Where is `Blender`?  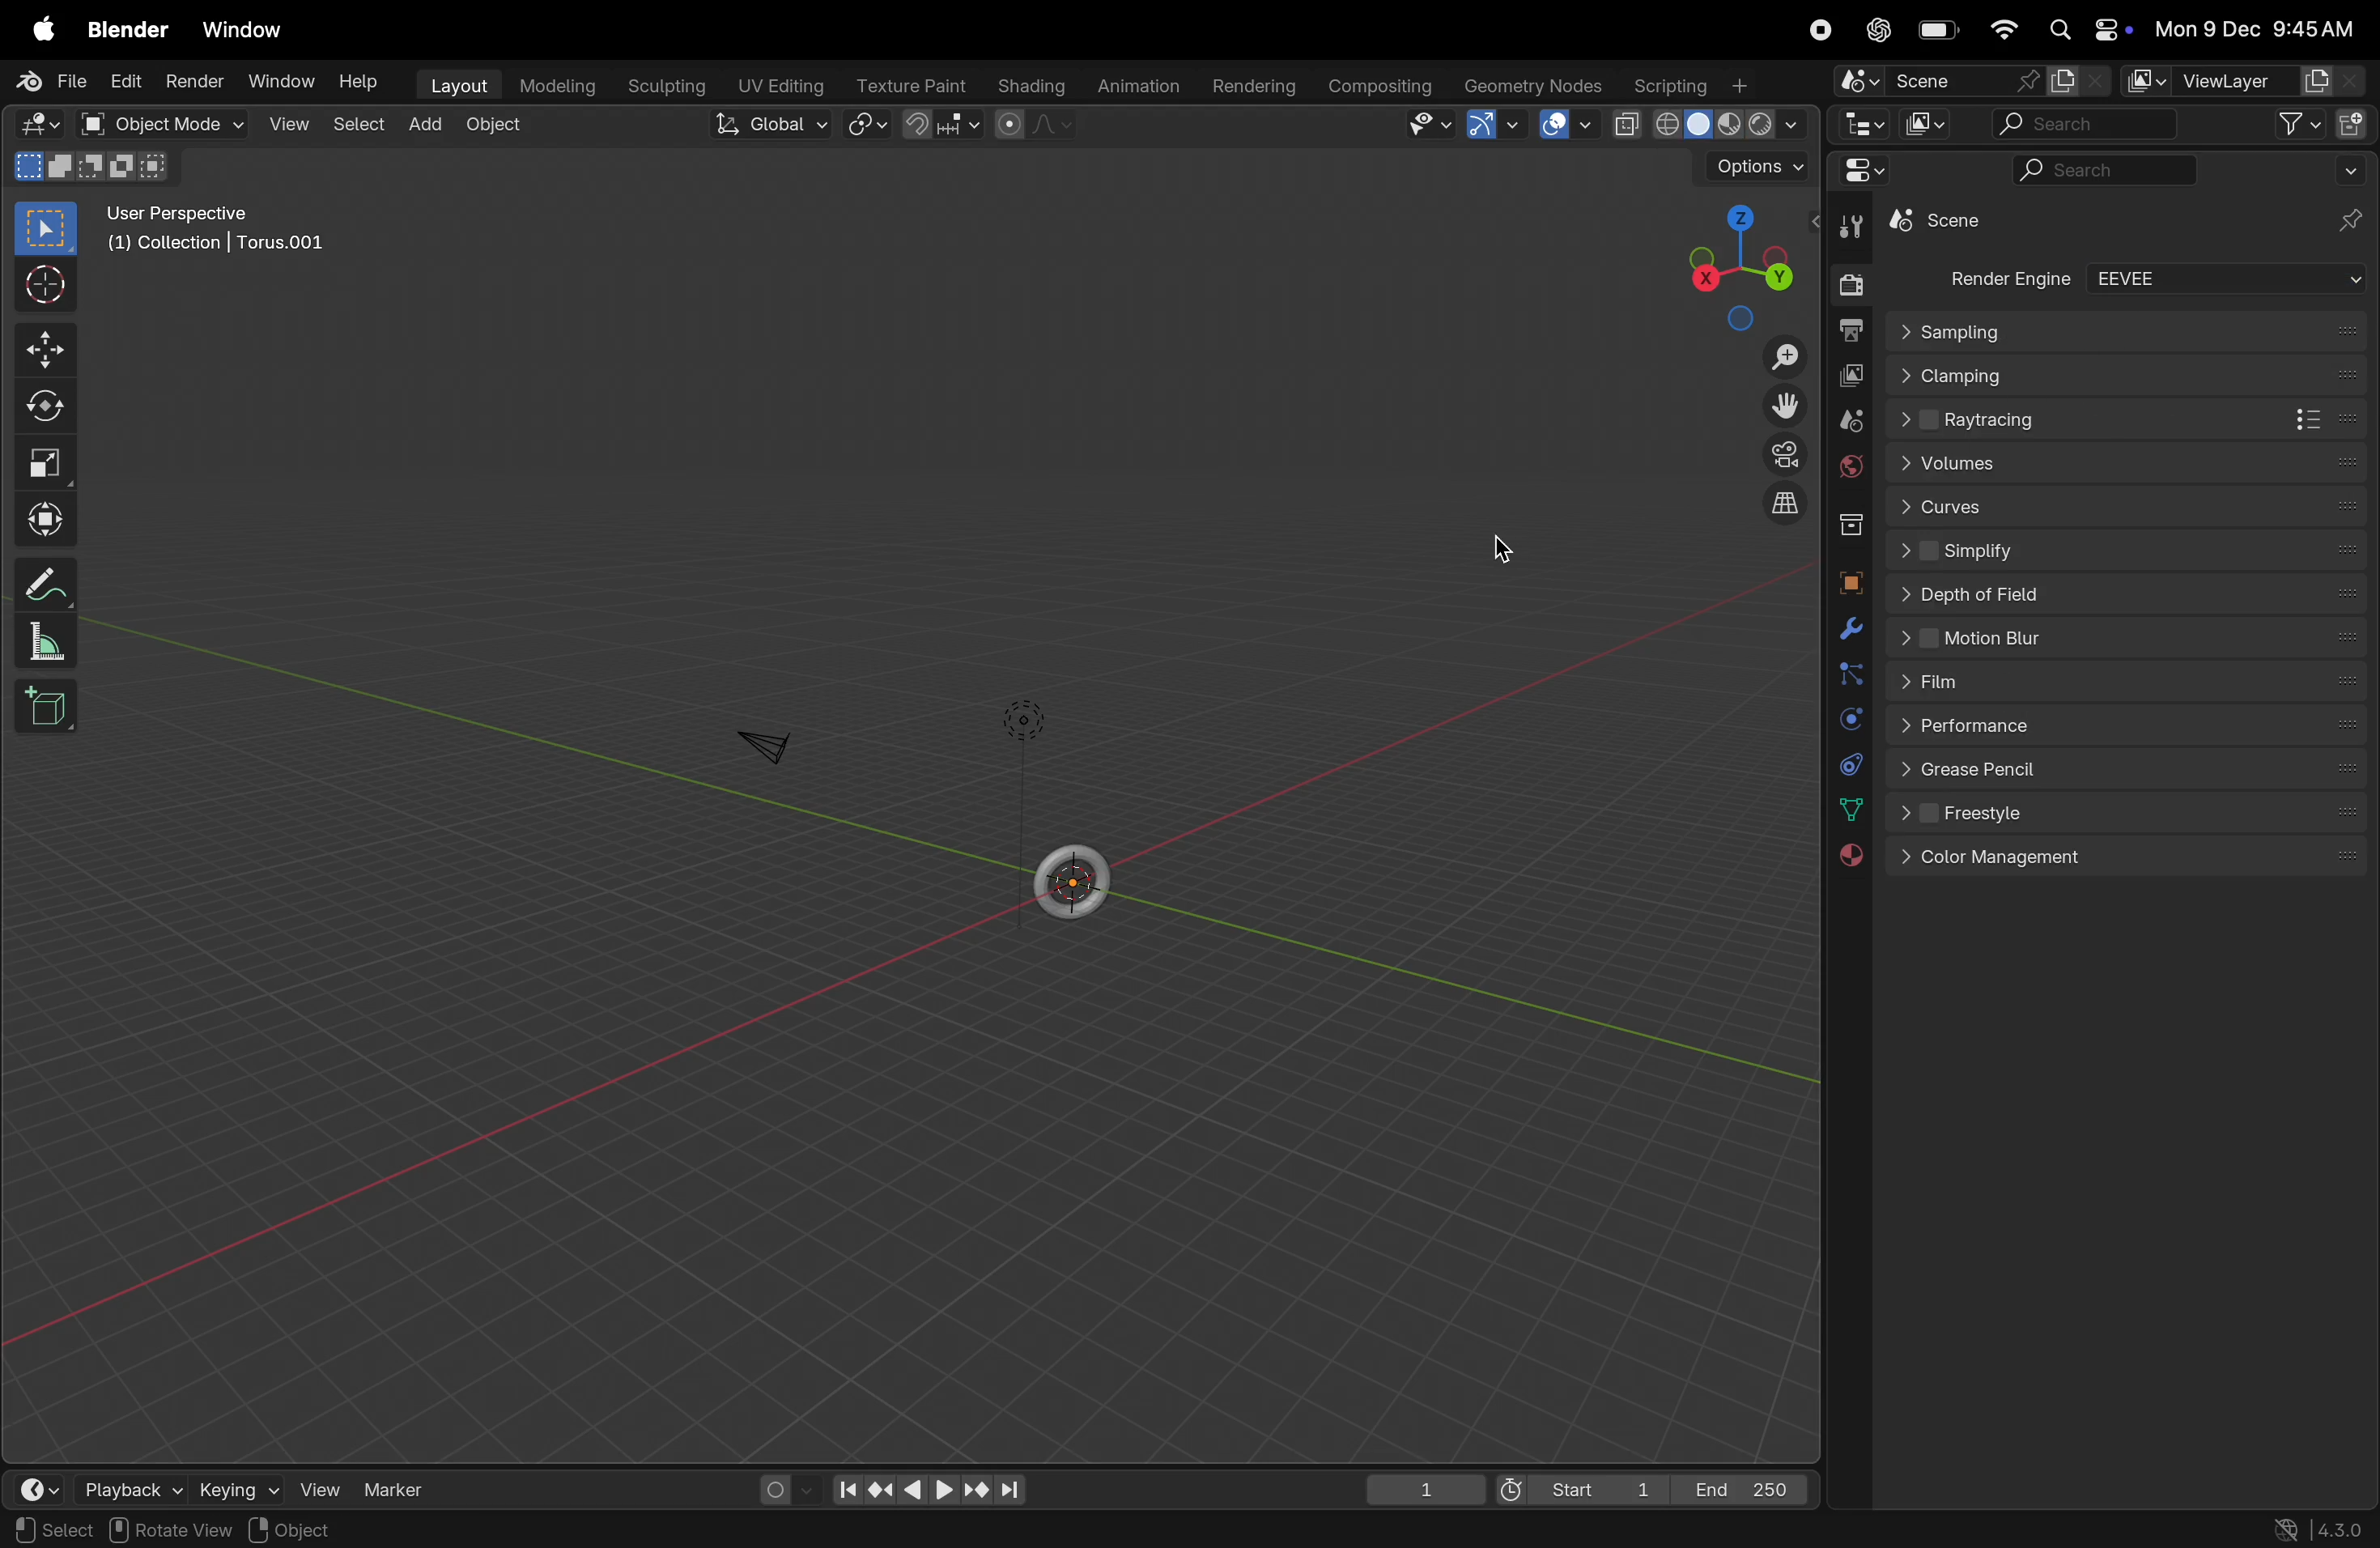 Blender is located at coordinates (127, 29).